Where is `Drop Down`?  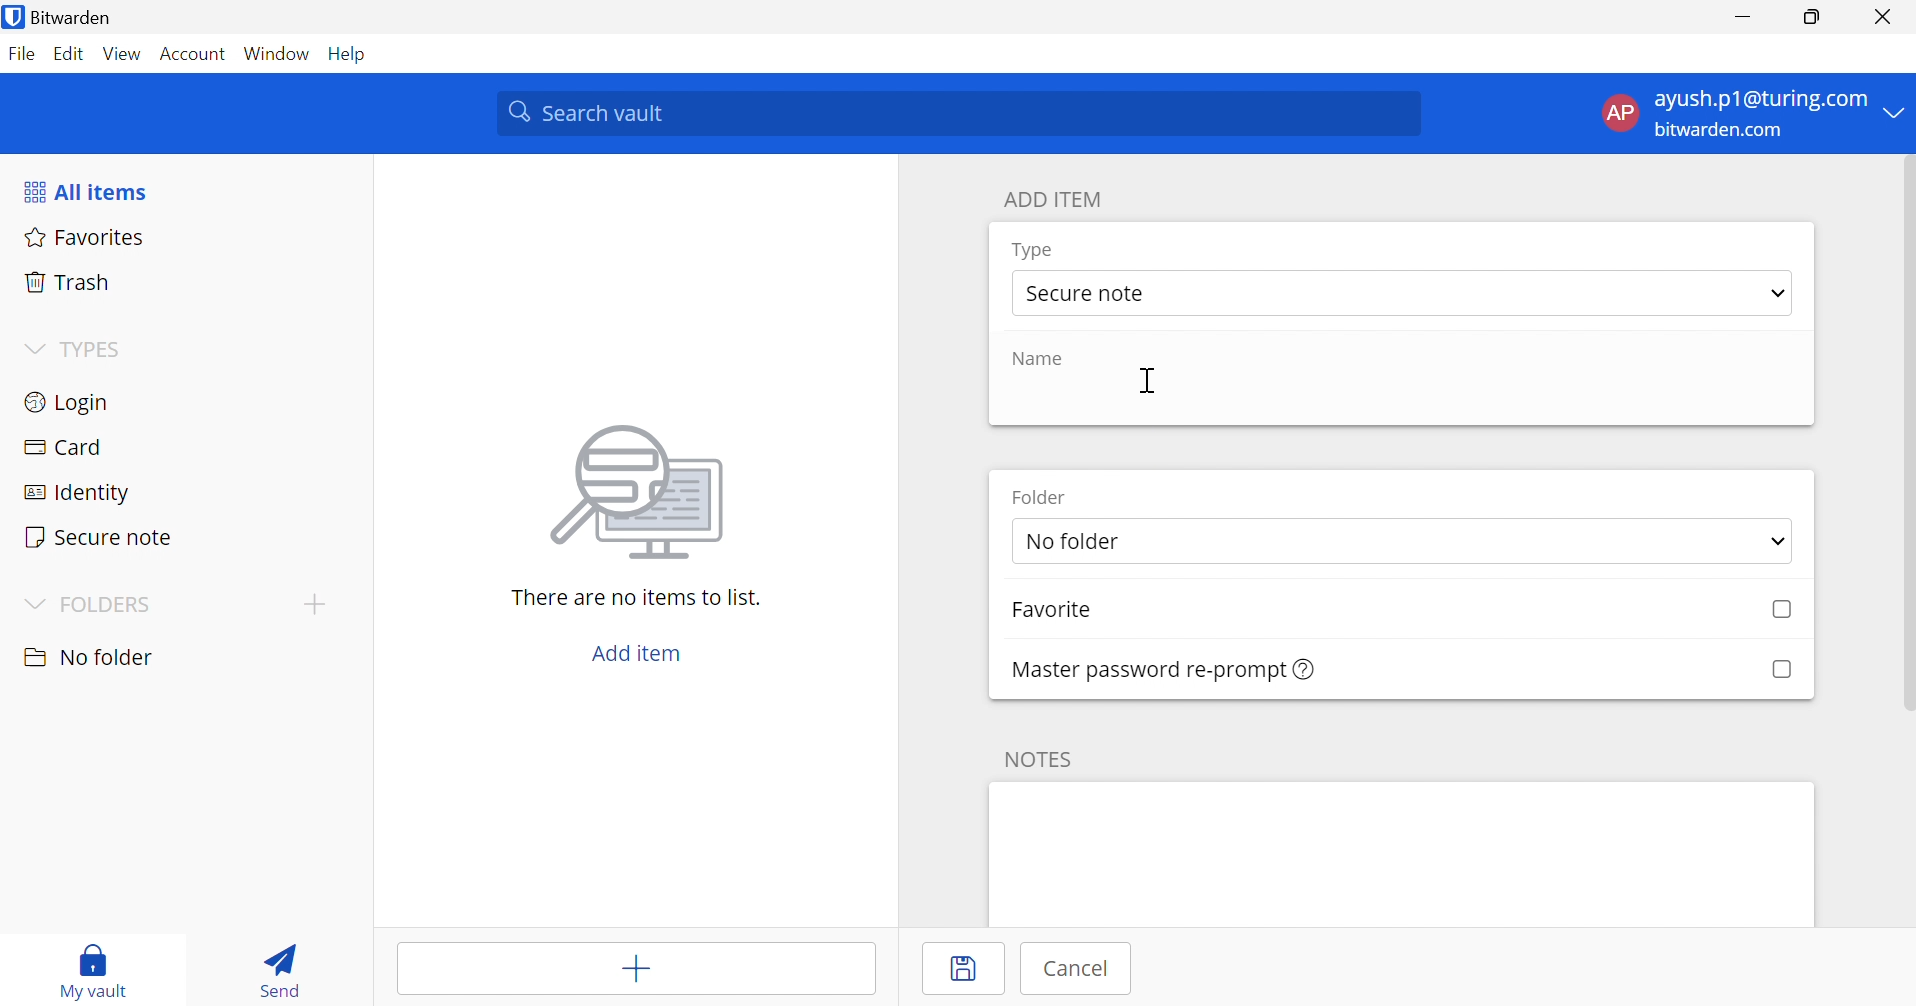
Drop Down is located at coordinates (32, 602).